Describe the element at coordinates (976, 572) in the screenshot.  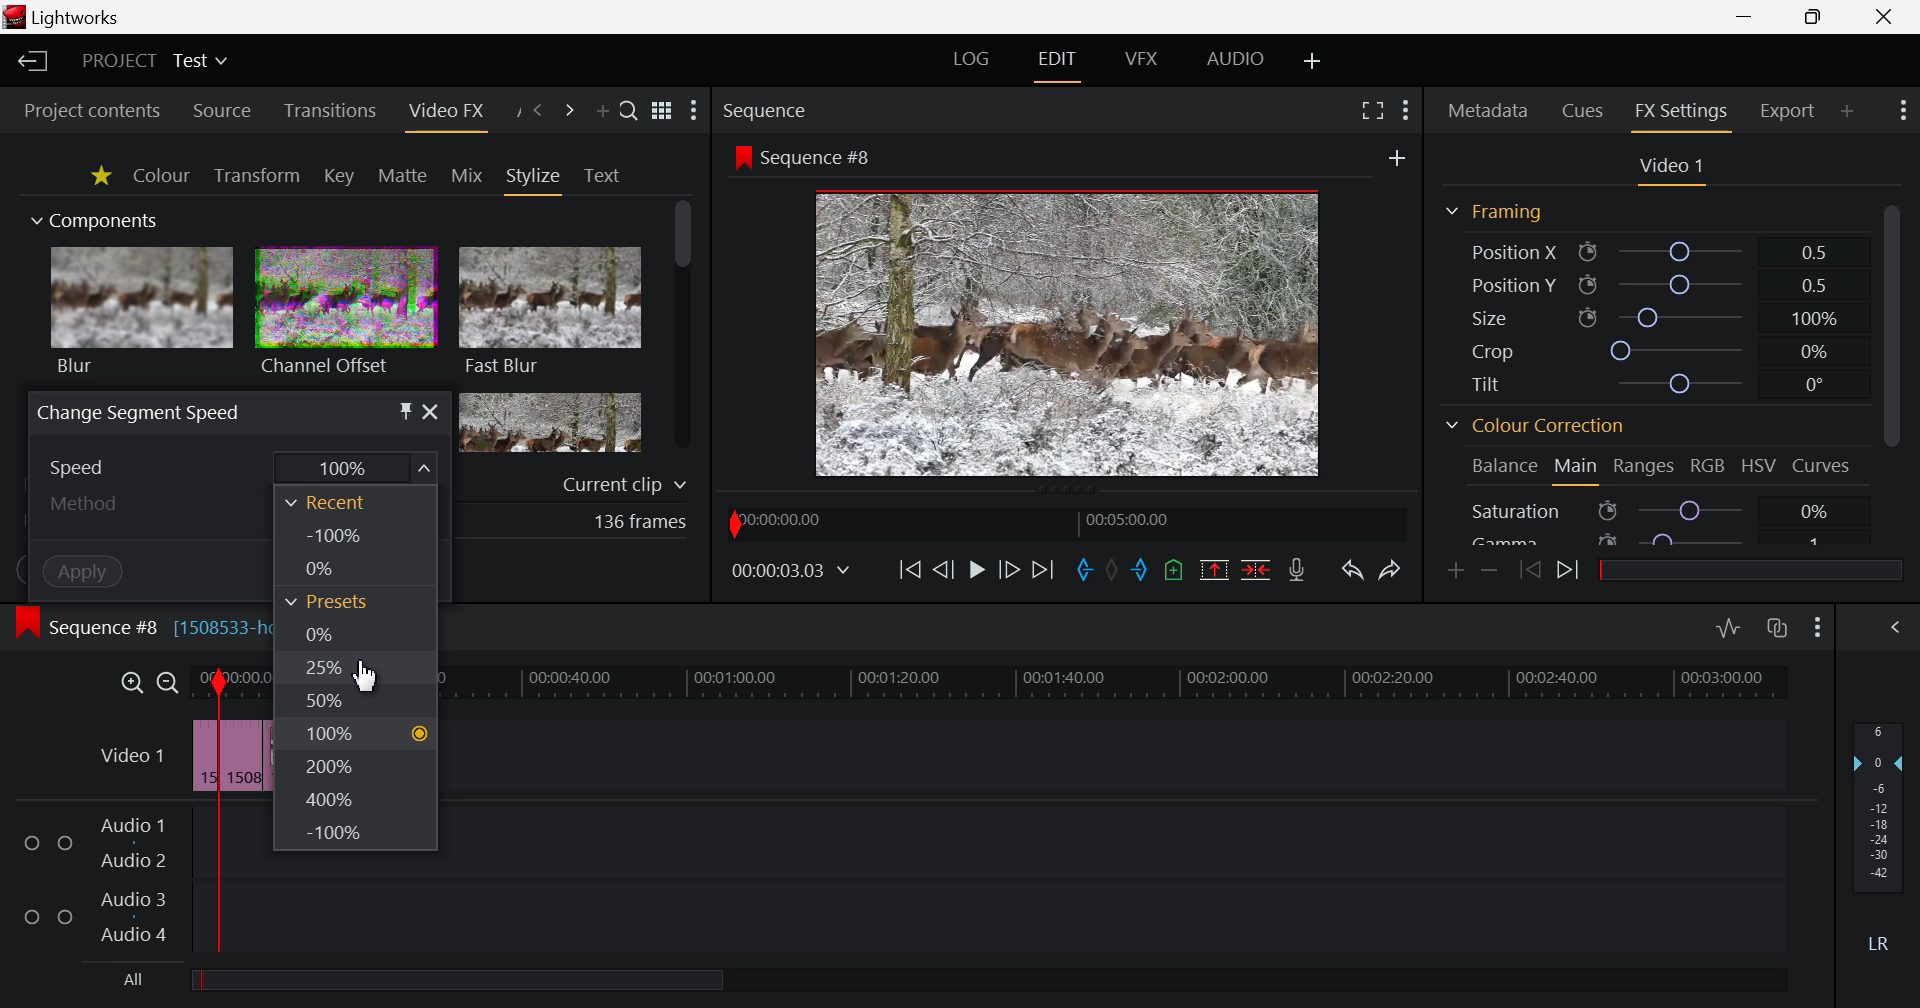
I see `Cursor on Stop Preview` at that location.